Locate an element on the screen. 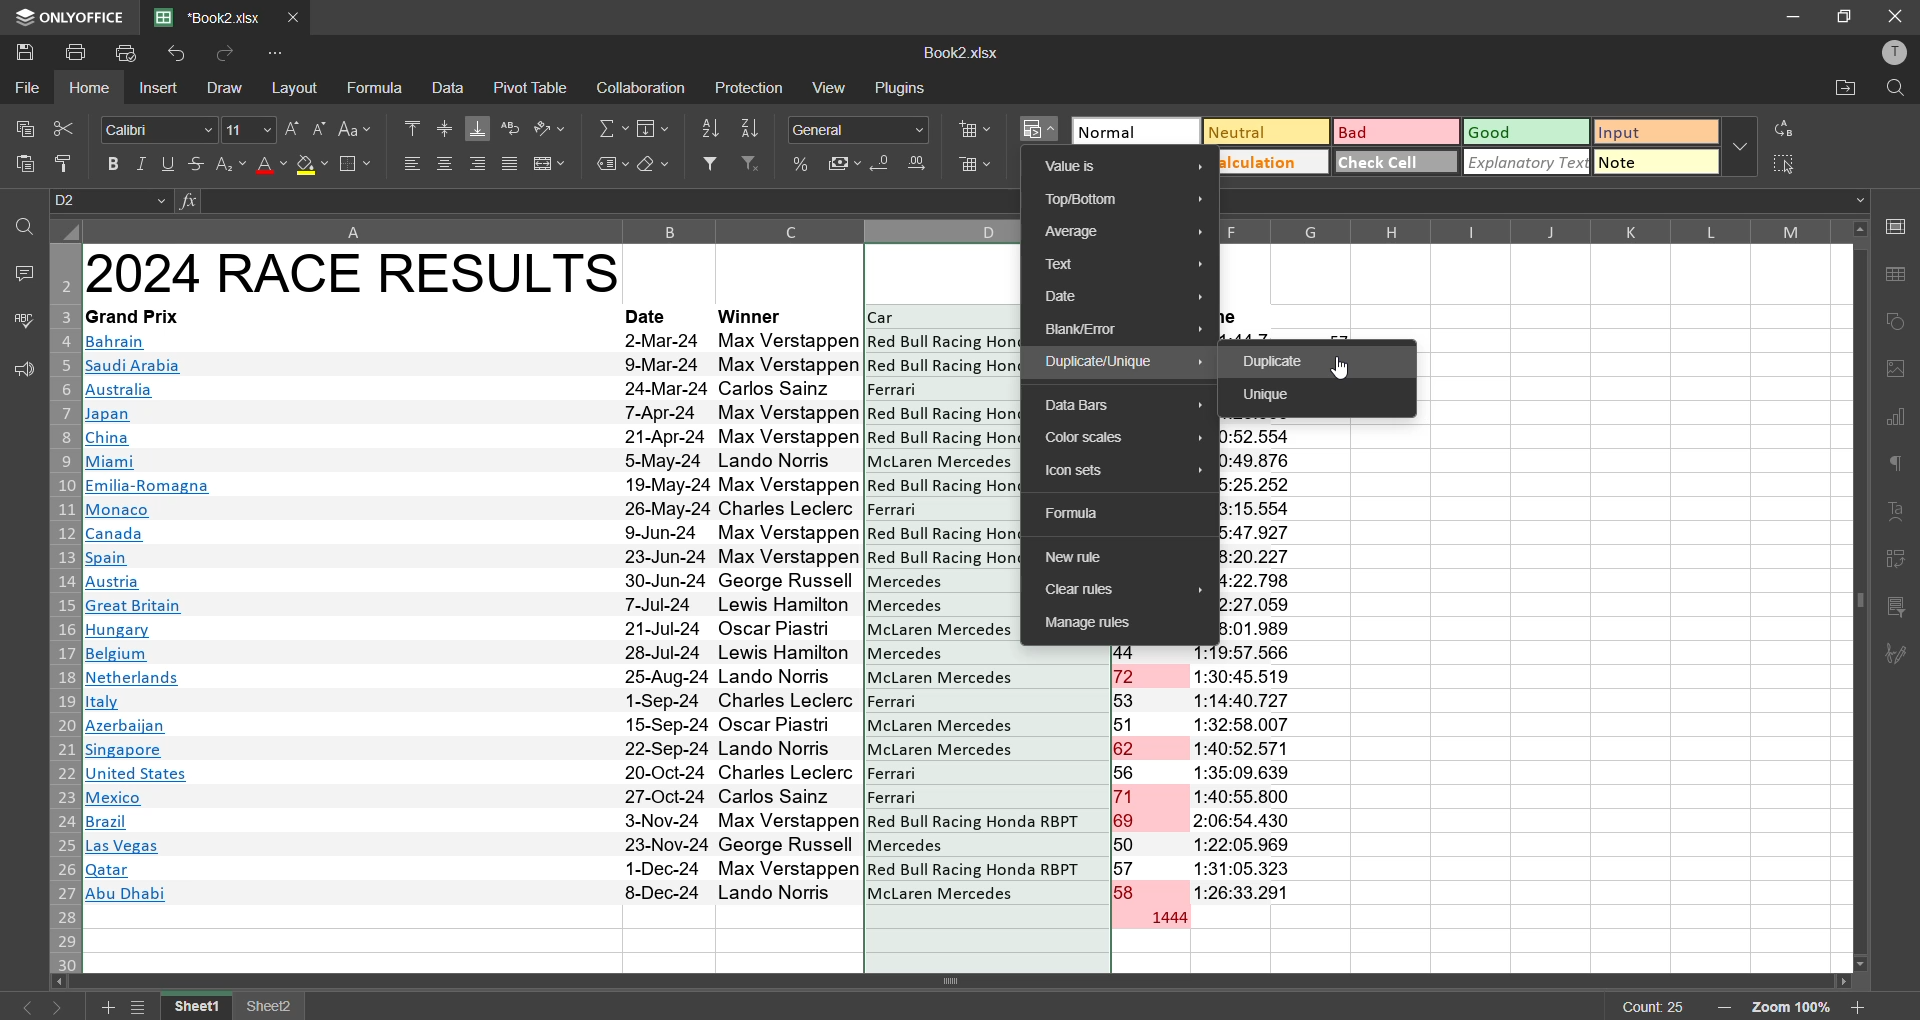  count 25 is located at coordinates (1654, 1007).